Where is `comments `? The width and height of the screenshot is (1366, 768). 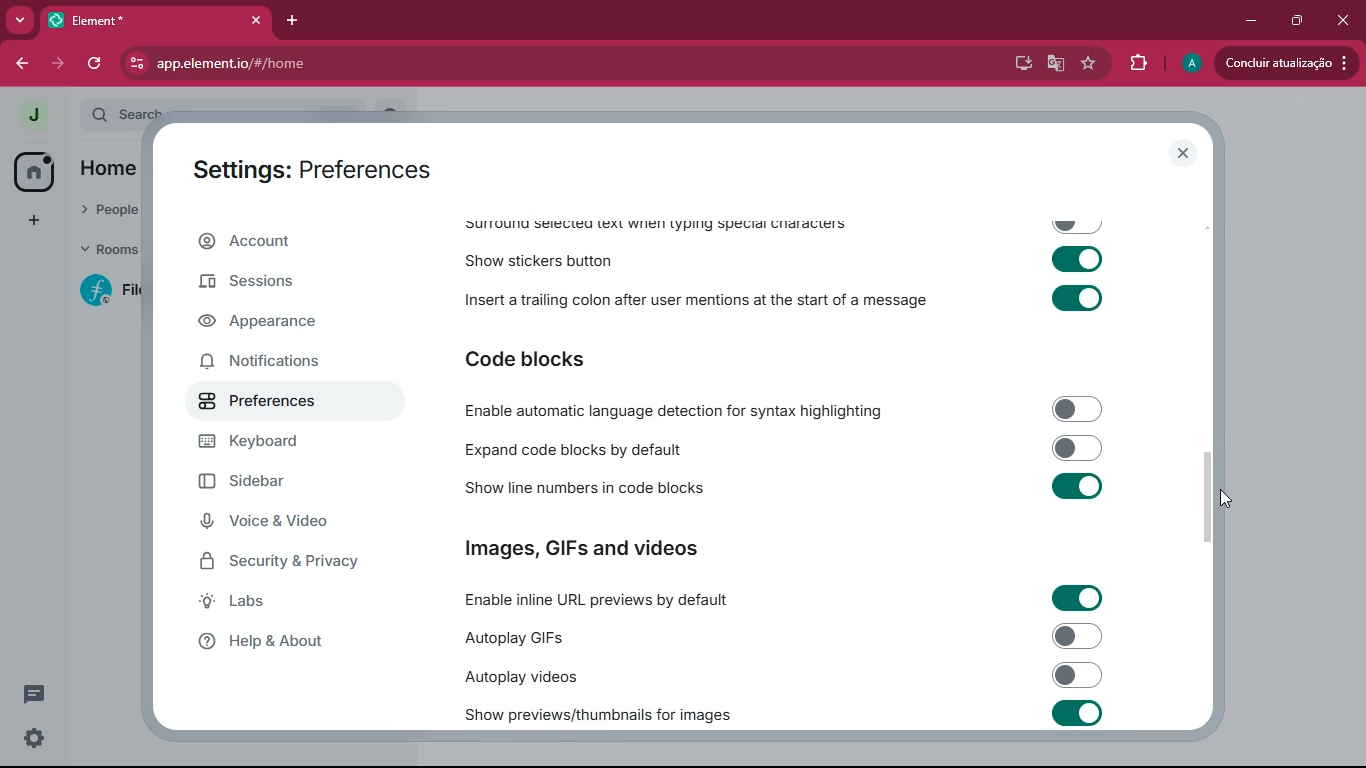 comments  is located at coordinates (48, 698).